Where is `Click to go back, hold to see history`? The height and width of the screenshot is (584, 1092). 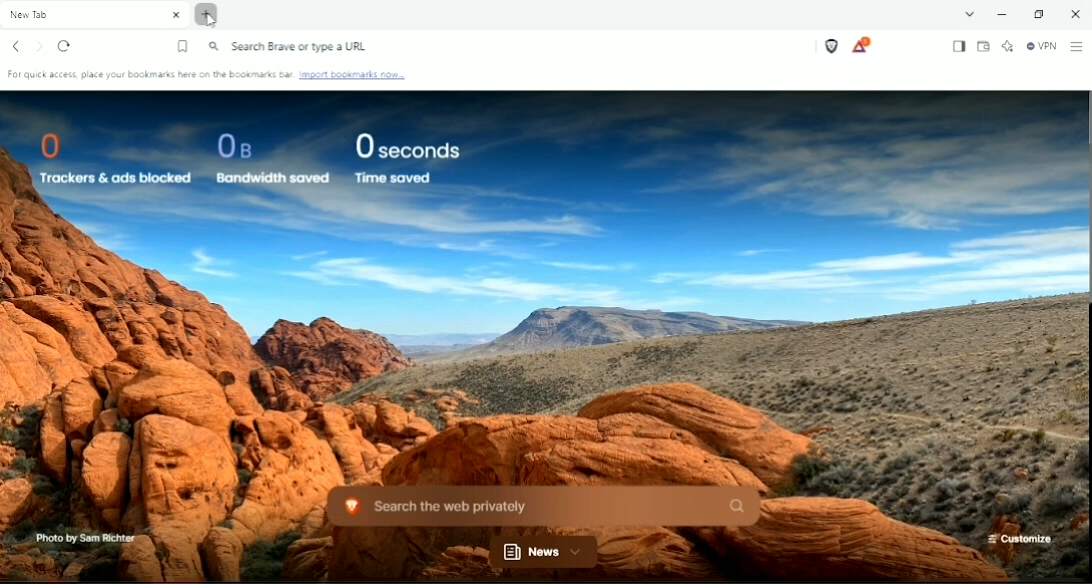
Click to go back, hold to see history is located at coordinates (14, 46).